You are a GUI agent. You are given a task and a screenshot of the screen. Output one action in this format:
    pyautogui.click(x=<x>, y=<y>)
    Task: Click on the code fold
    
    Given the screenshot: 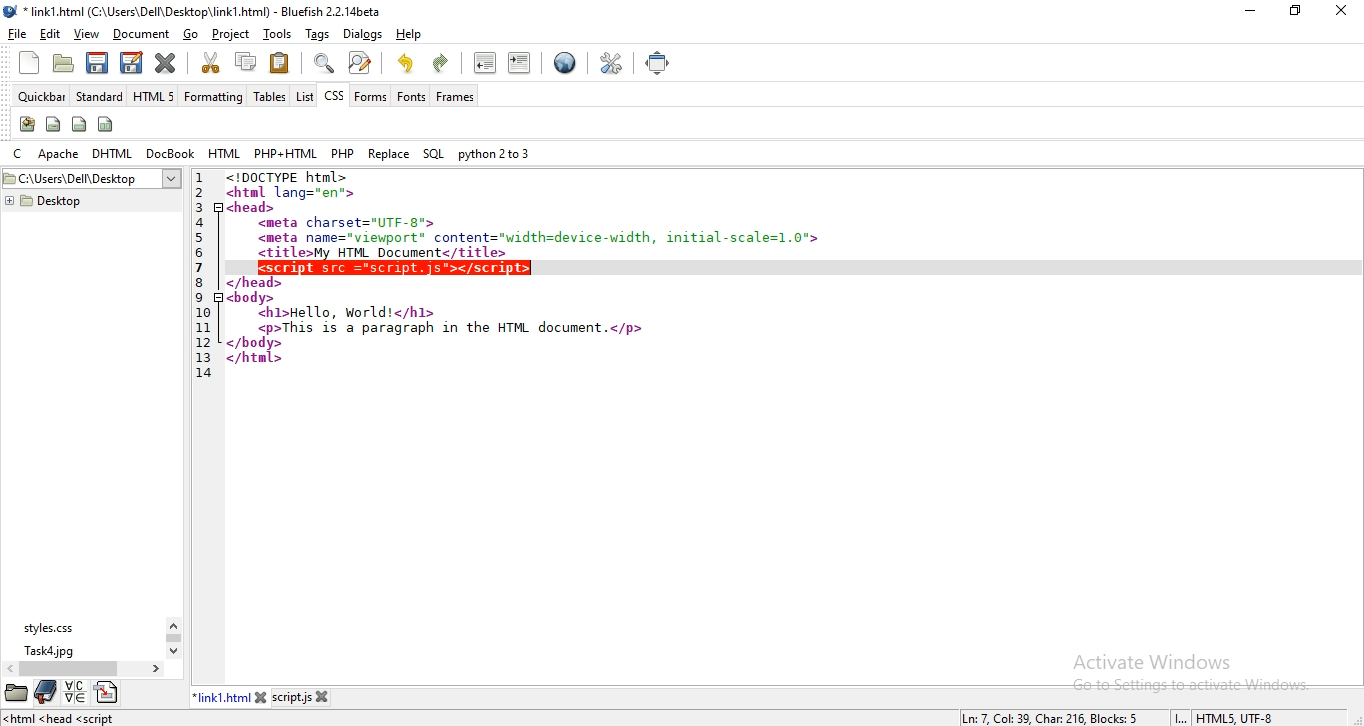 What is the action you would take?
    pyautogui.click(x=220, y=298)
    